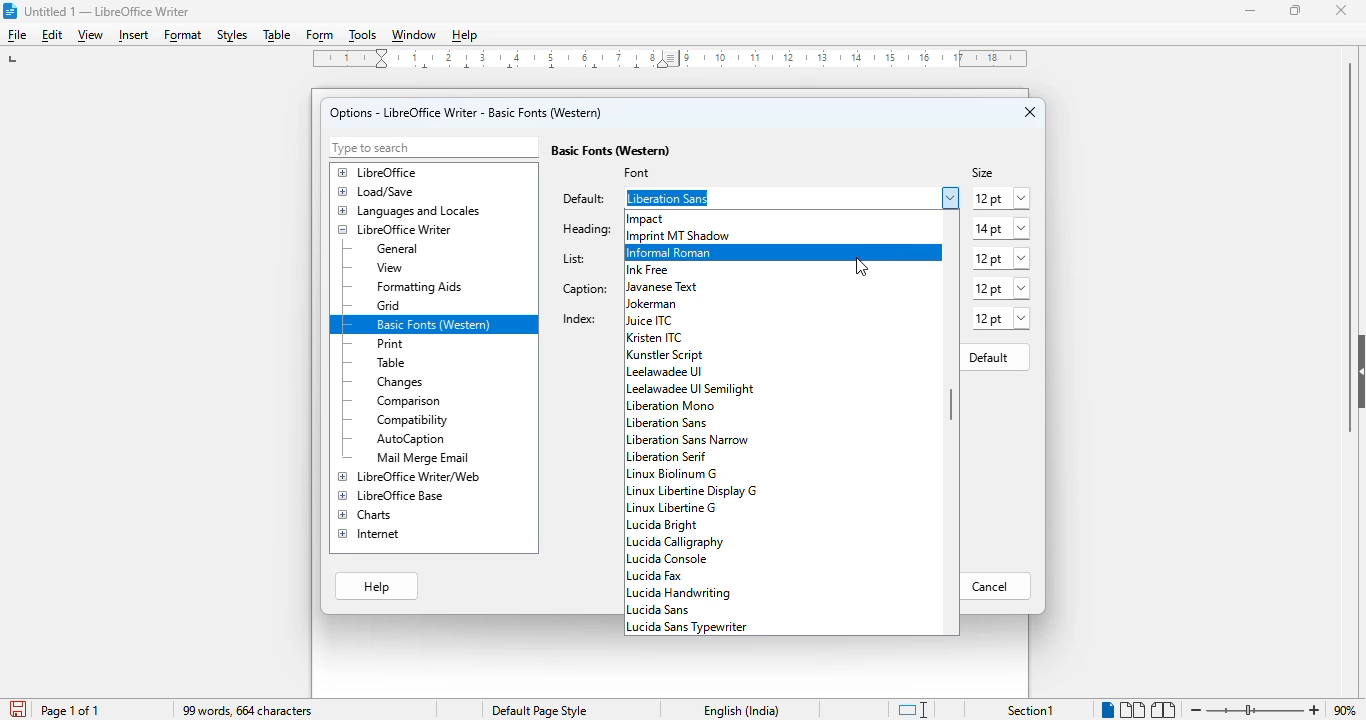 The height and width of the screenshot is (720, 1366). What do you see at coordinates (586, 229) in the screenshot?
I see `heading: ` at bounding box center [586, 229].